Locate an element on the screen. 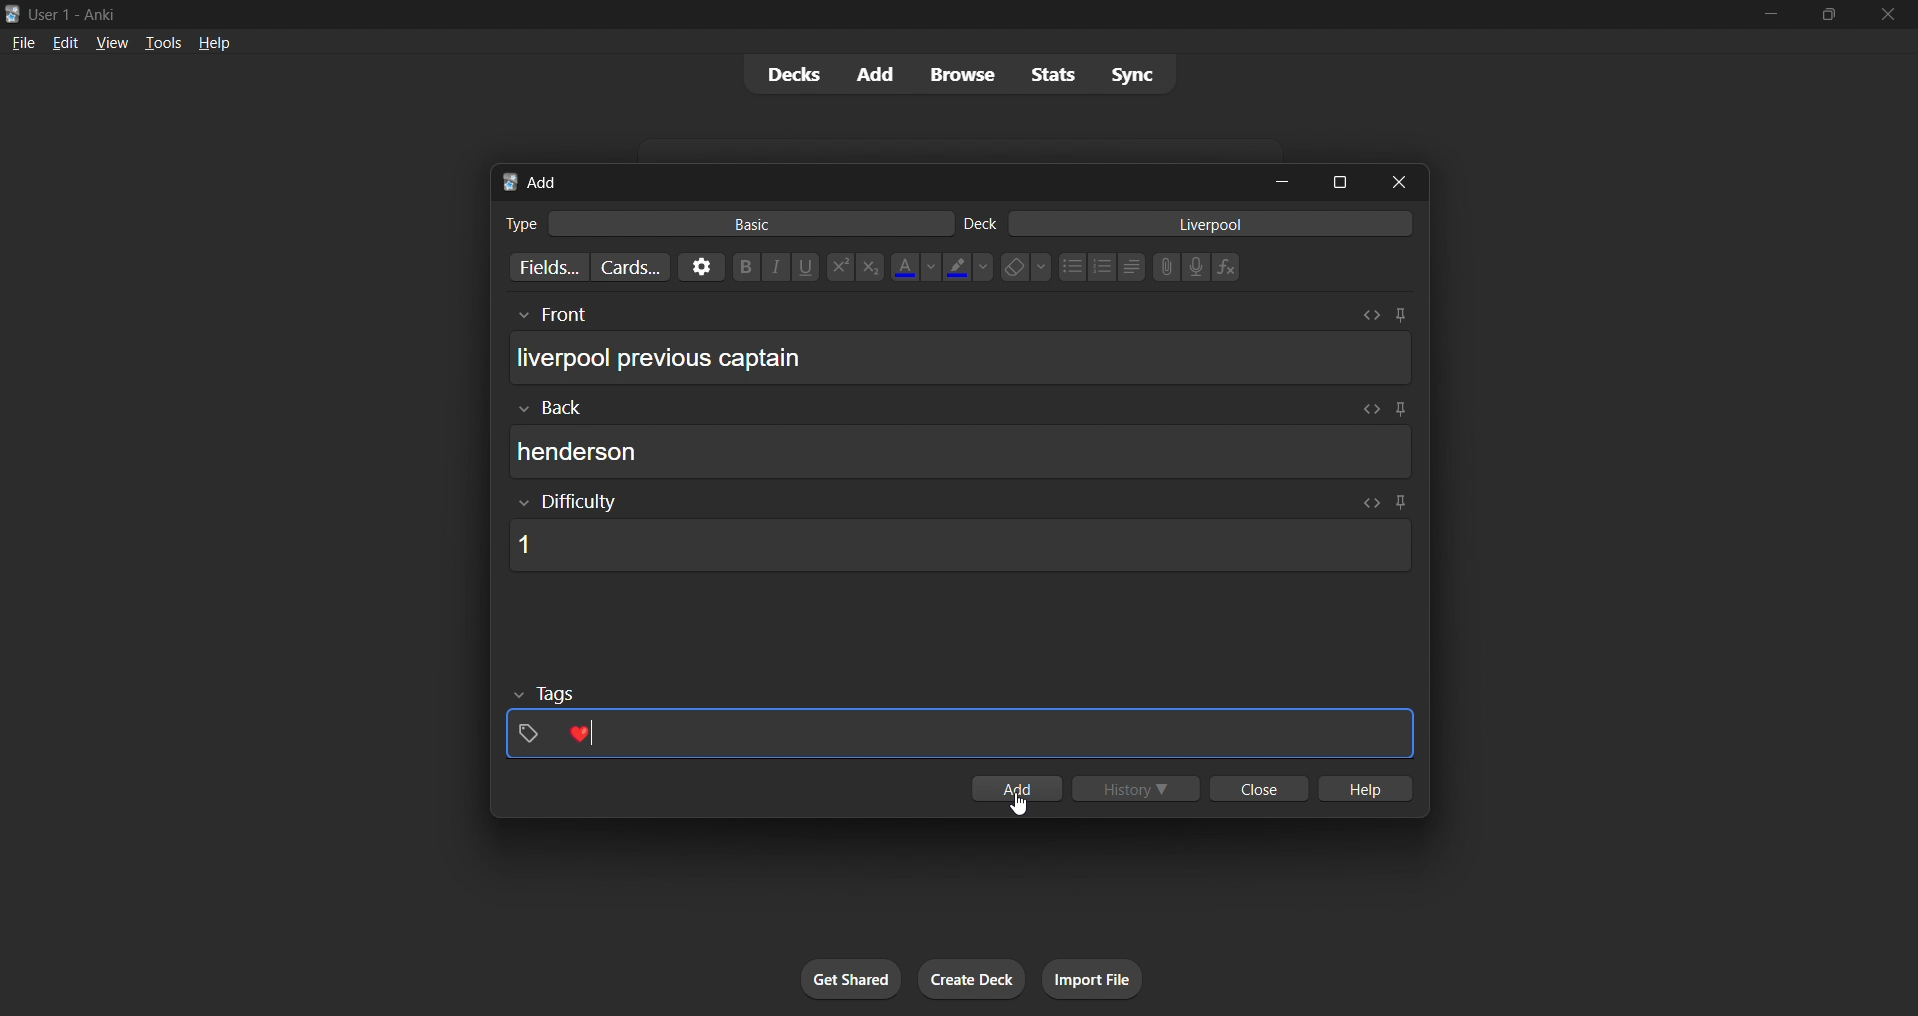 Image resolution: width=1918 pixels, height=1016 pixels. minimize is located at coordinates (1767, 16).